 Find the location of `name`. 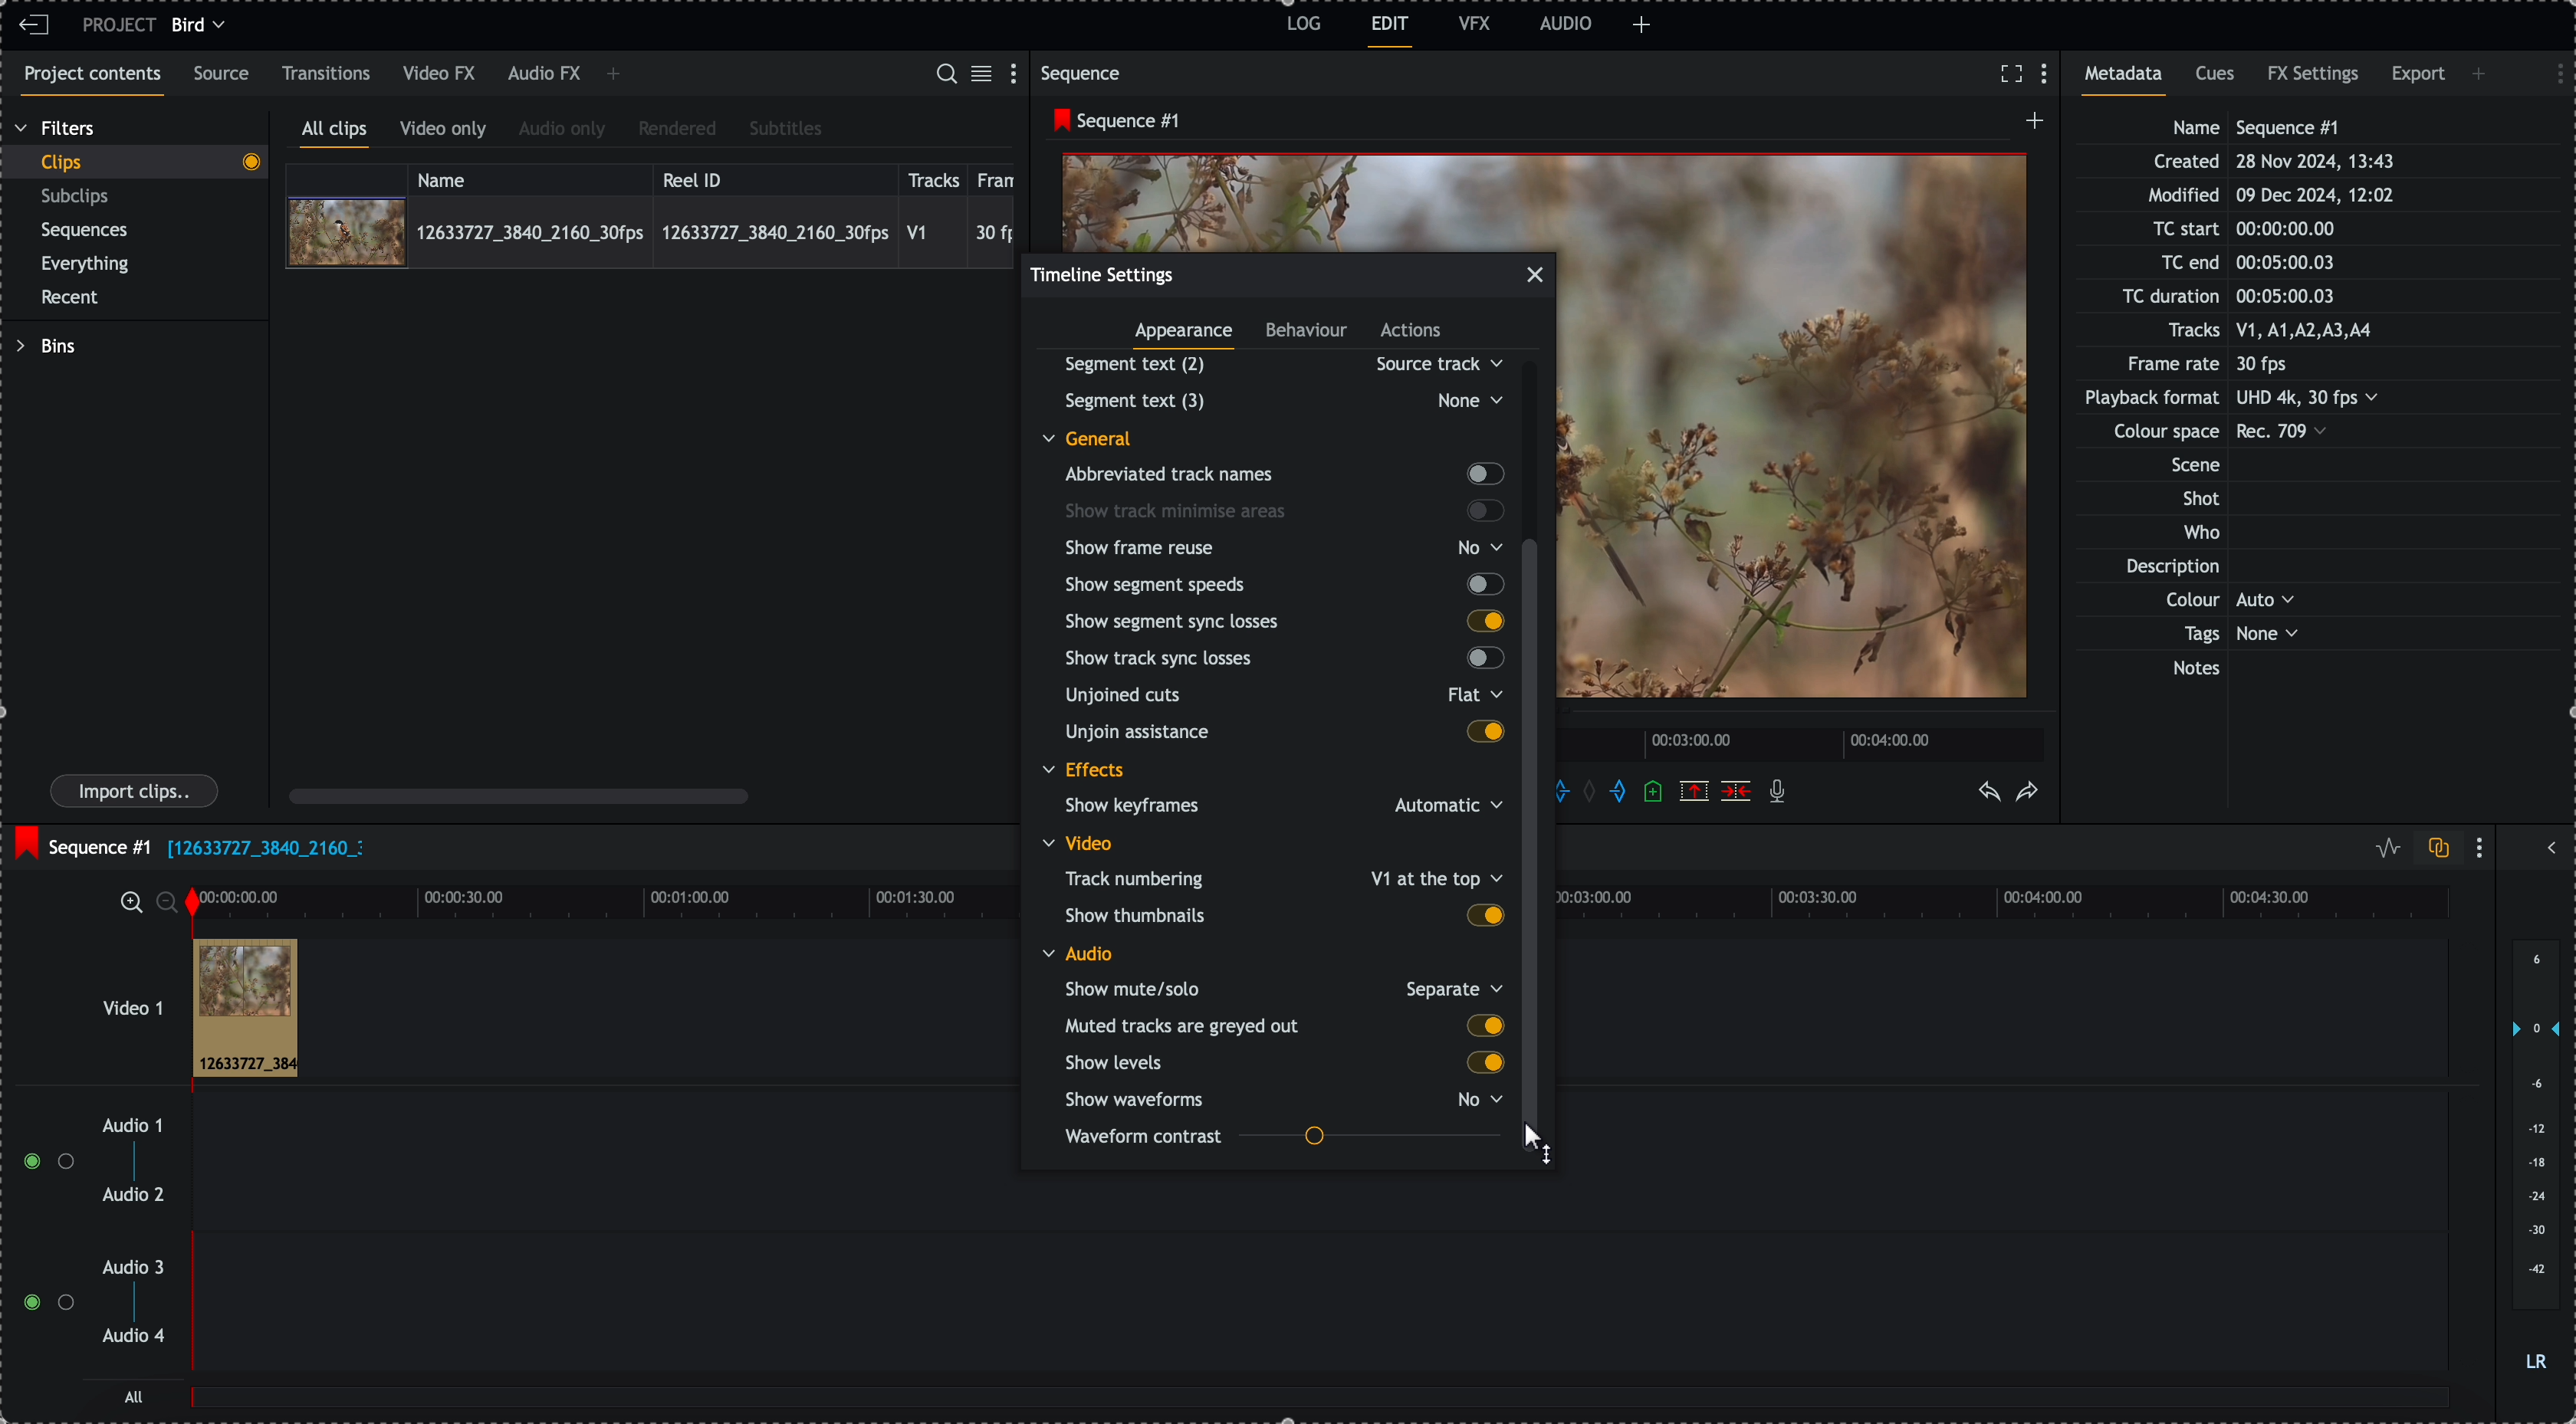

name is located at coordinates (530, 177).